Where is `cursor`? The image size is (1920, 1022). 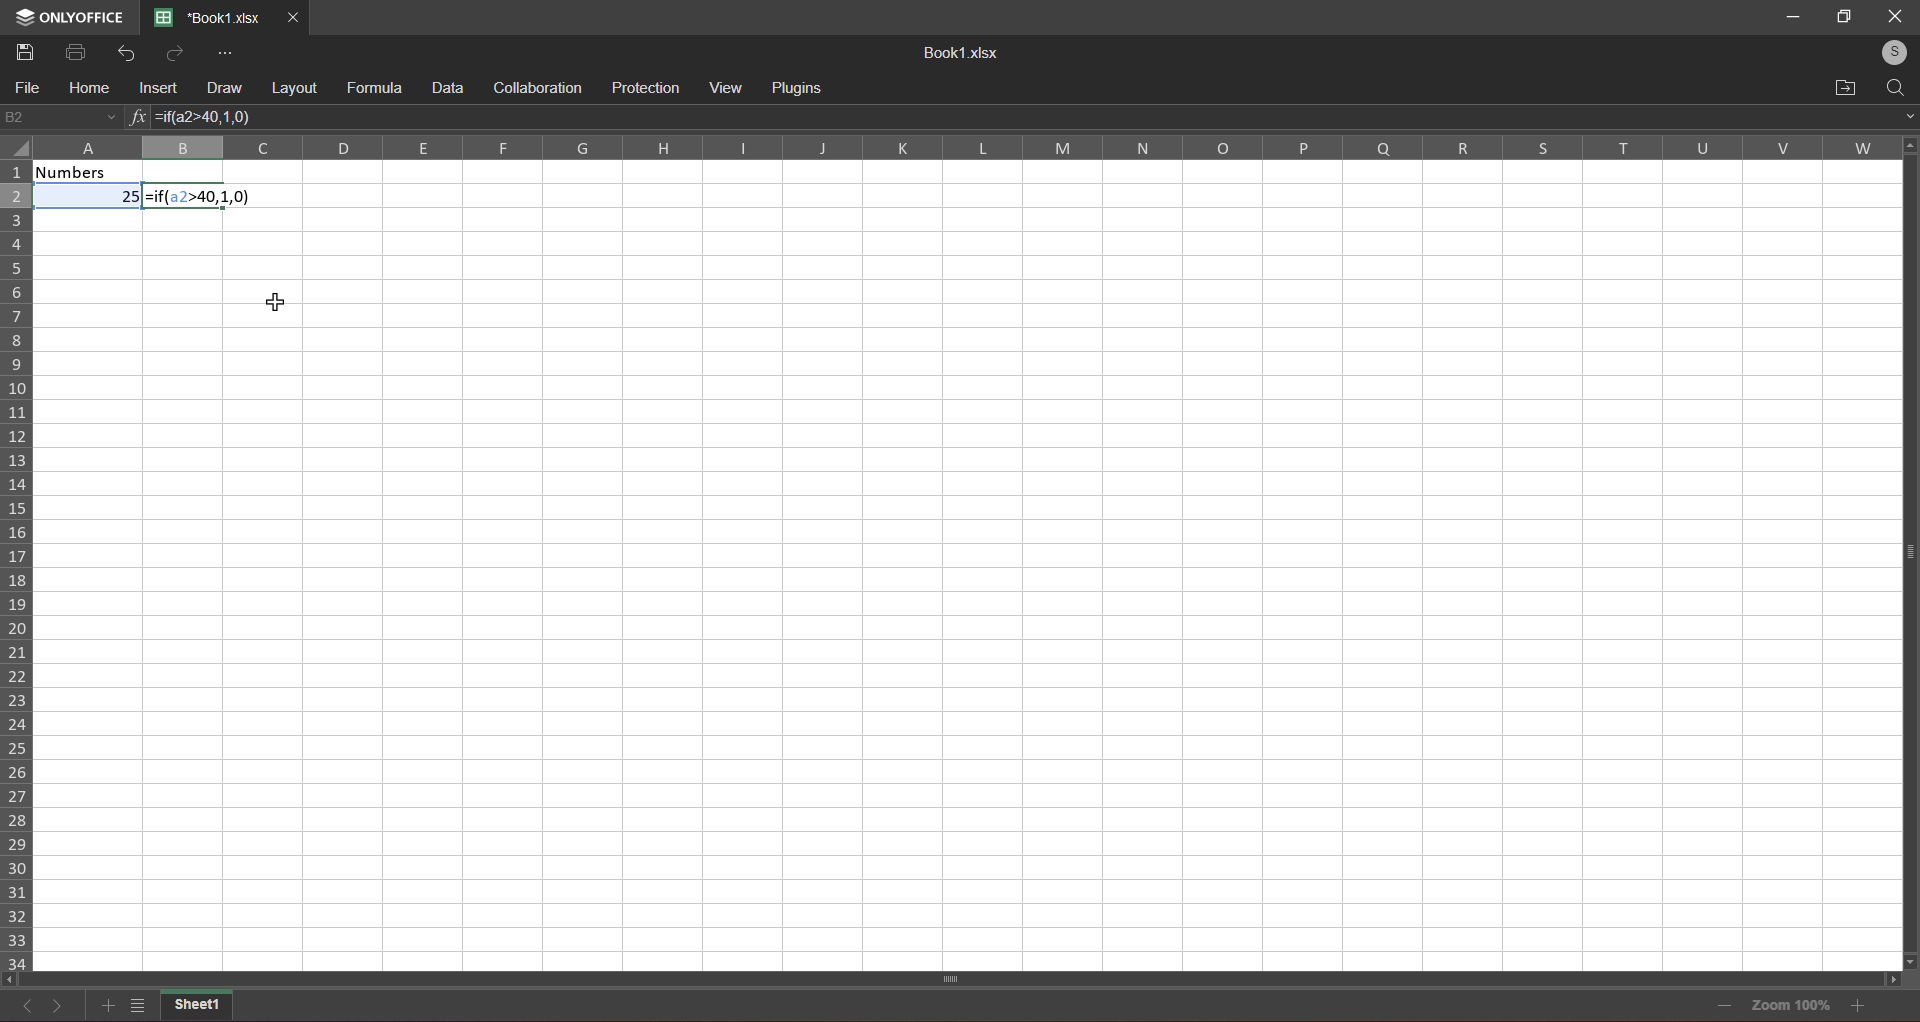 cursor is located at coordinates (276, 297).